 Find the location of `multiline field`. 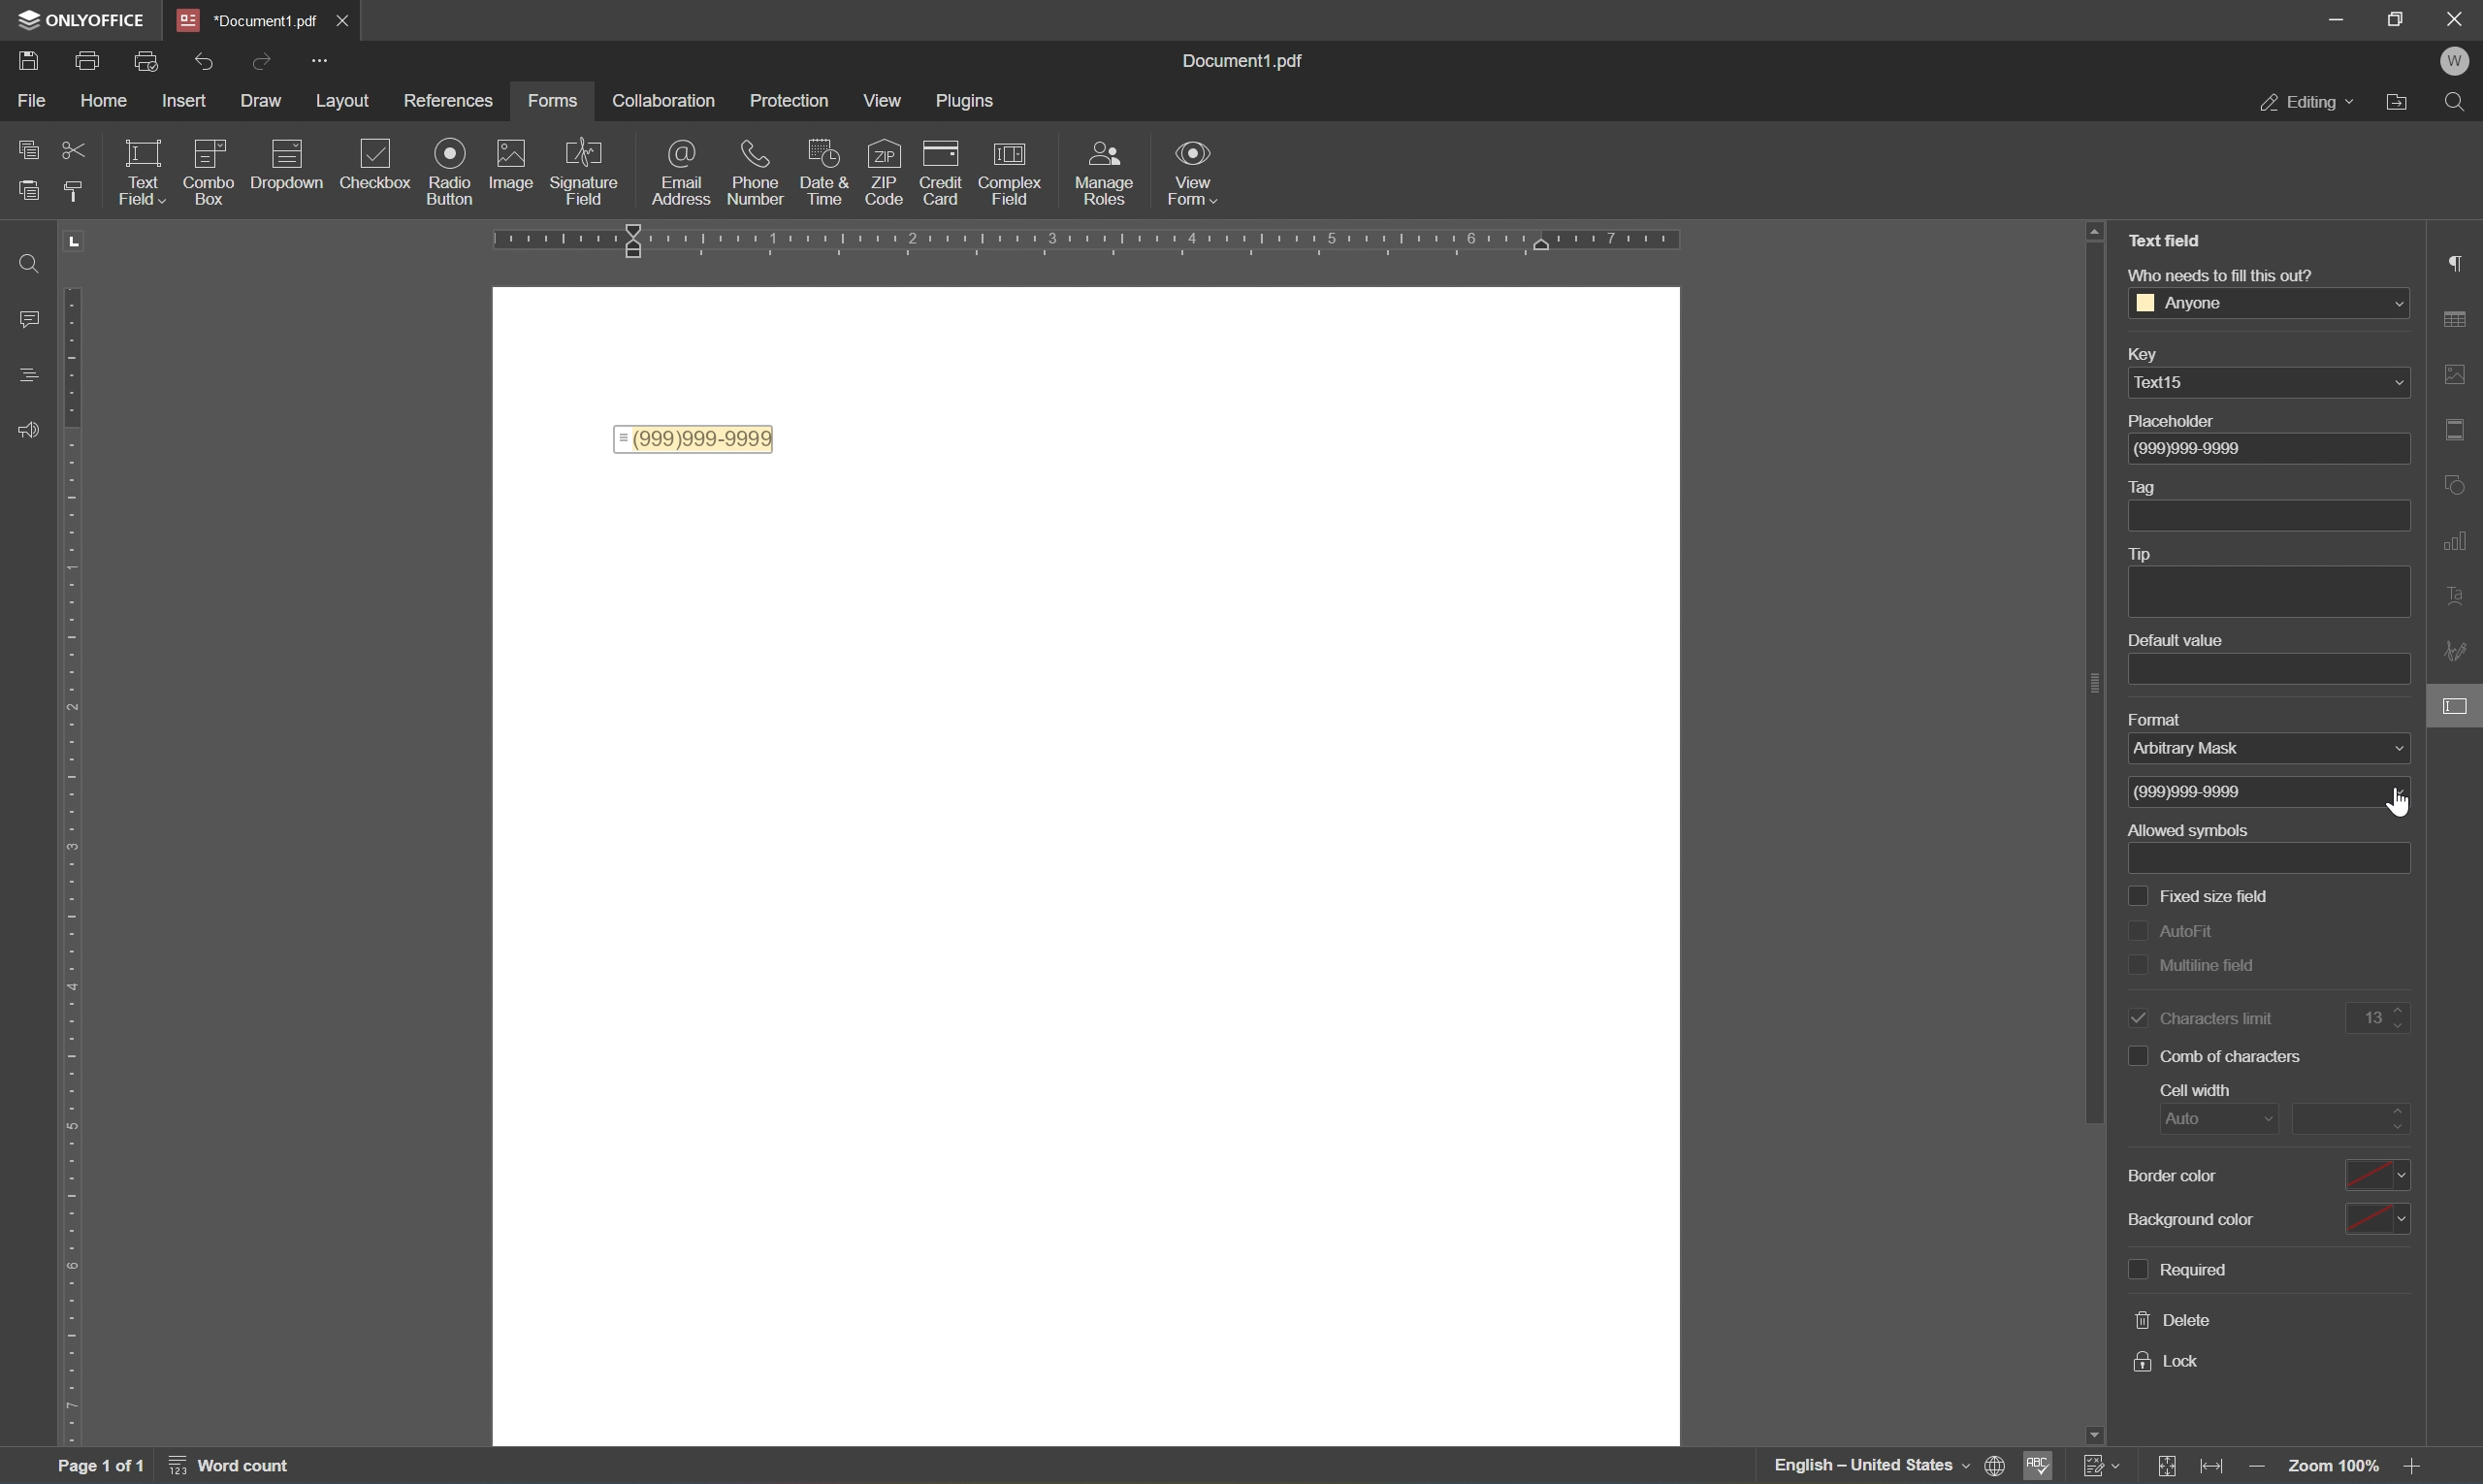

multiline field is located at coordinates (2195, 966).